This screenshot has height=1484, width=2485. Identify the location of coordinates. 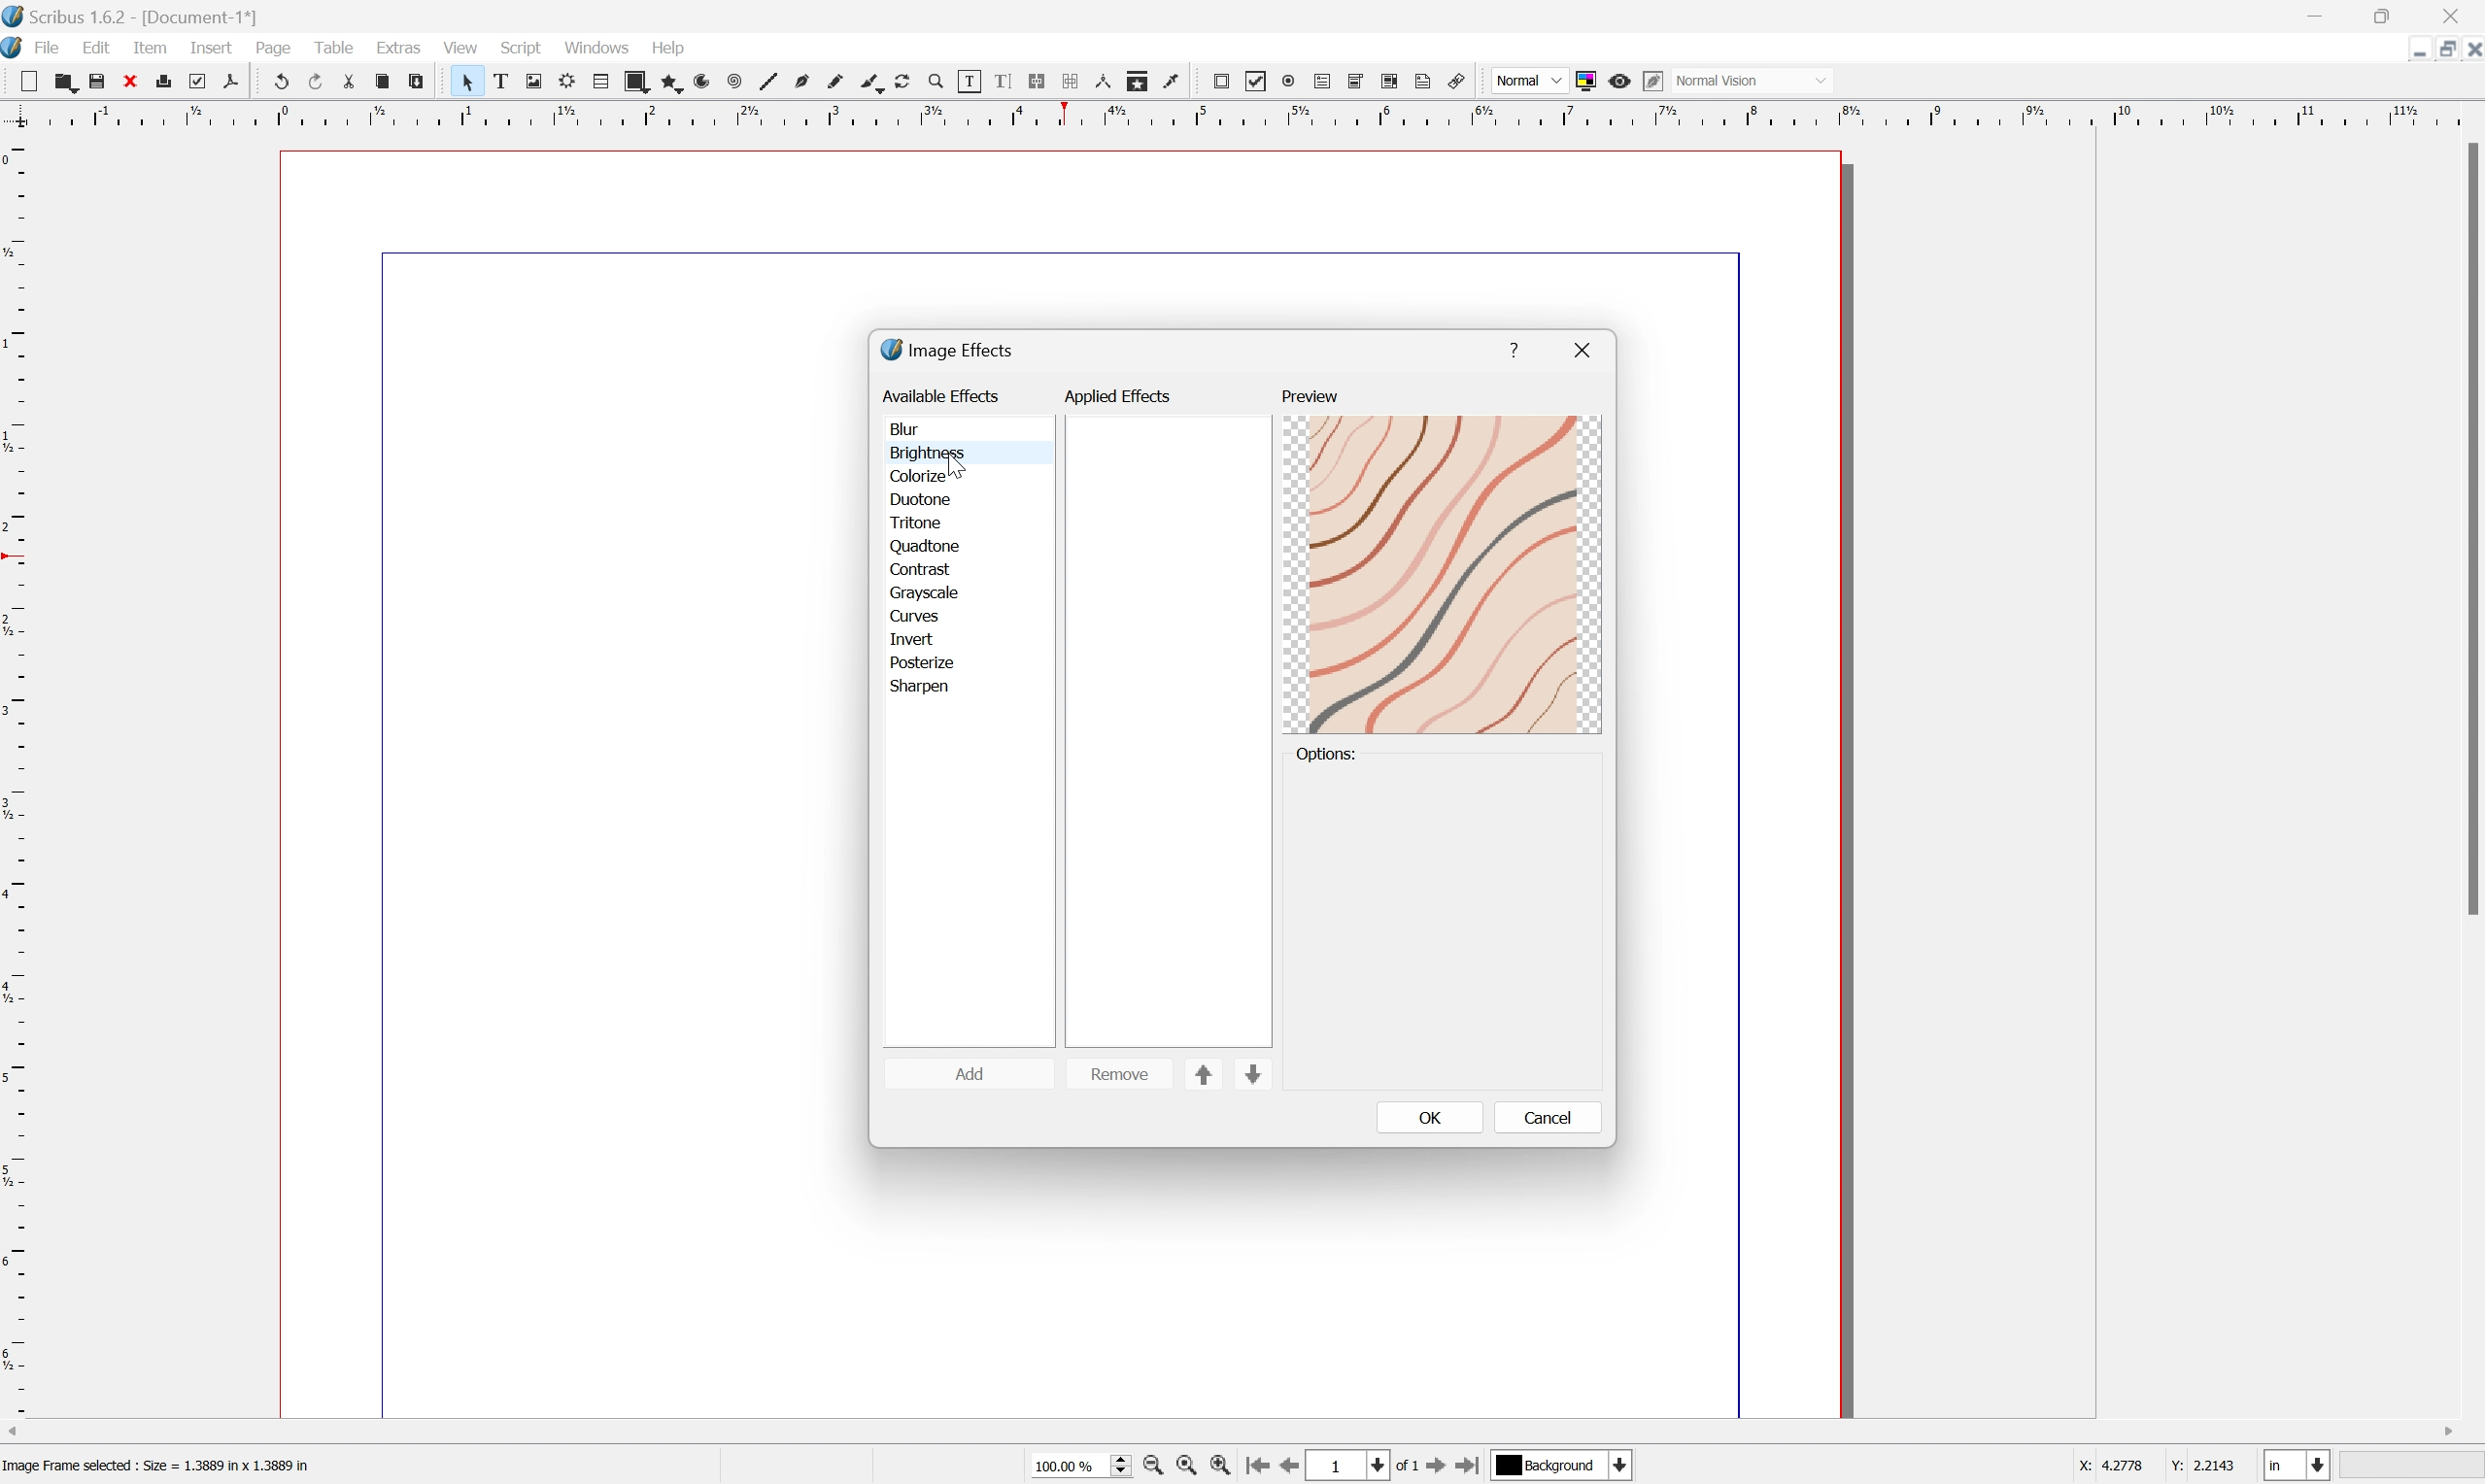
(2157, 1469).